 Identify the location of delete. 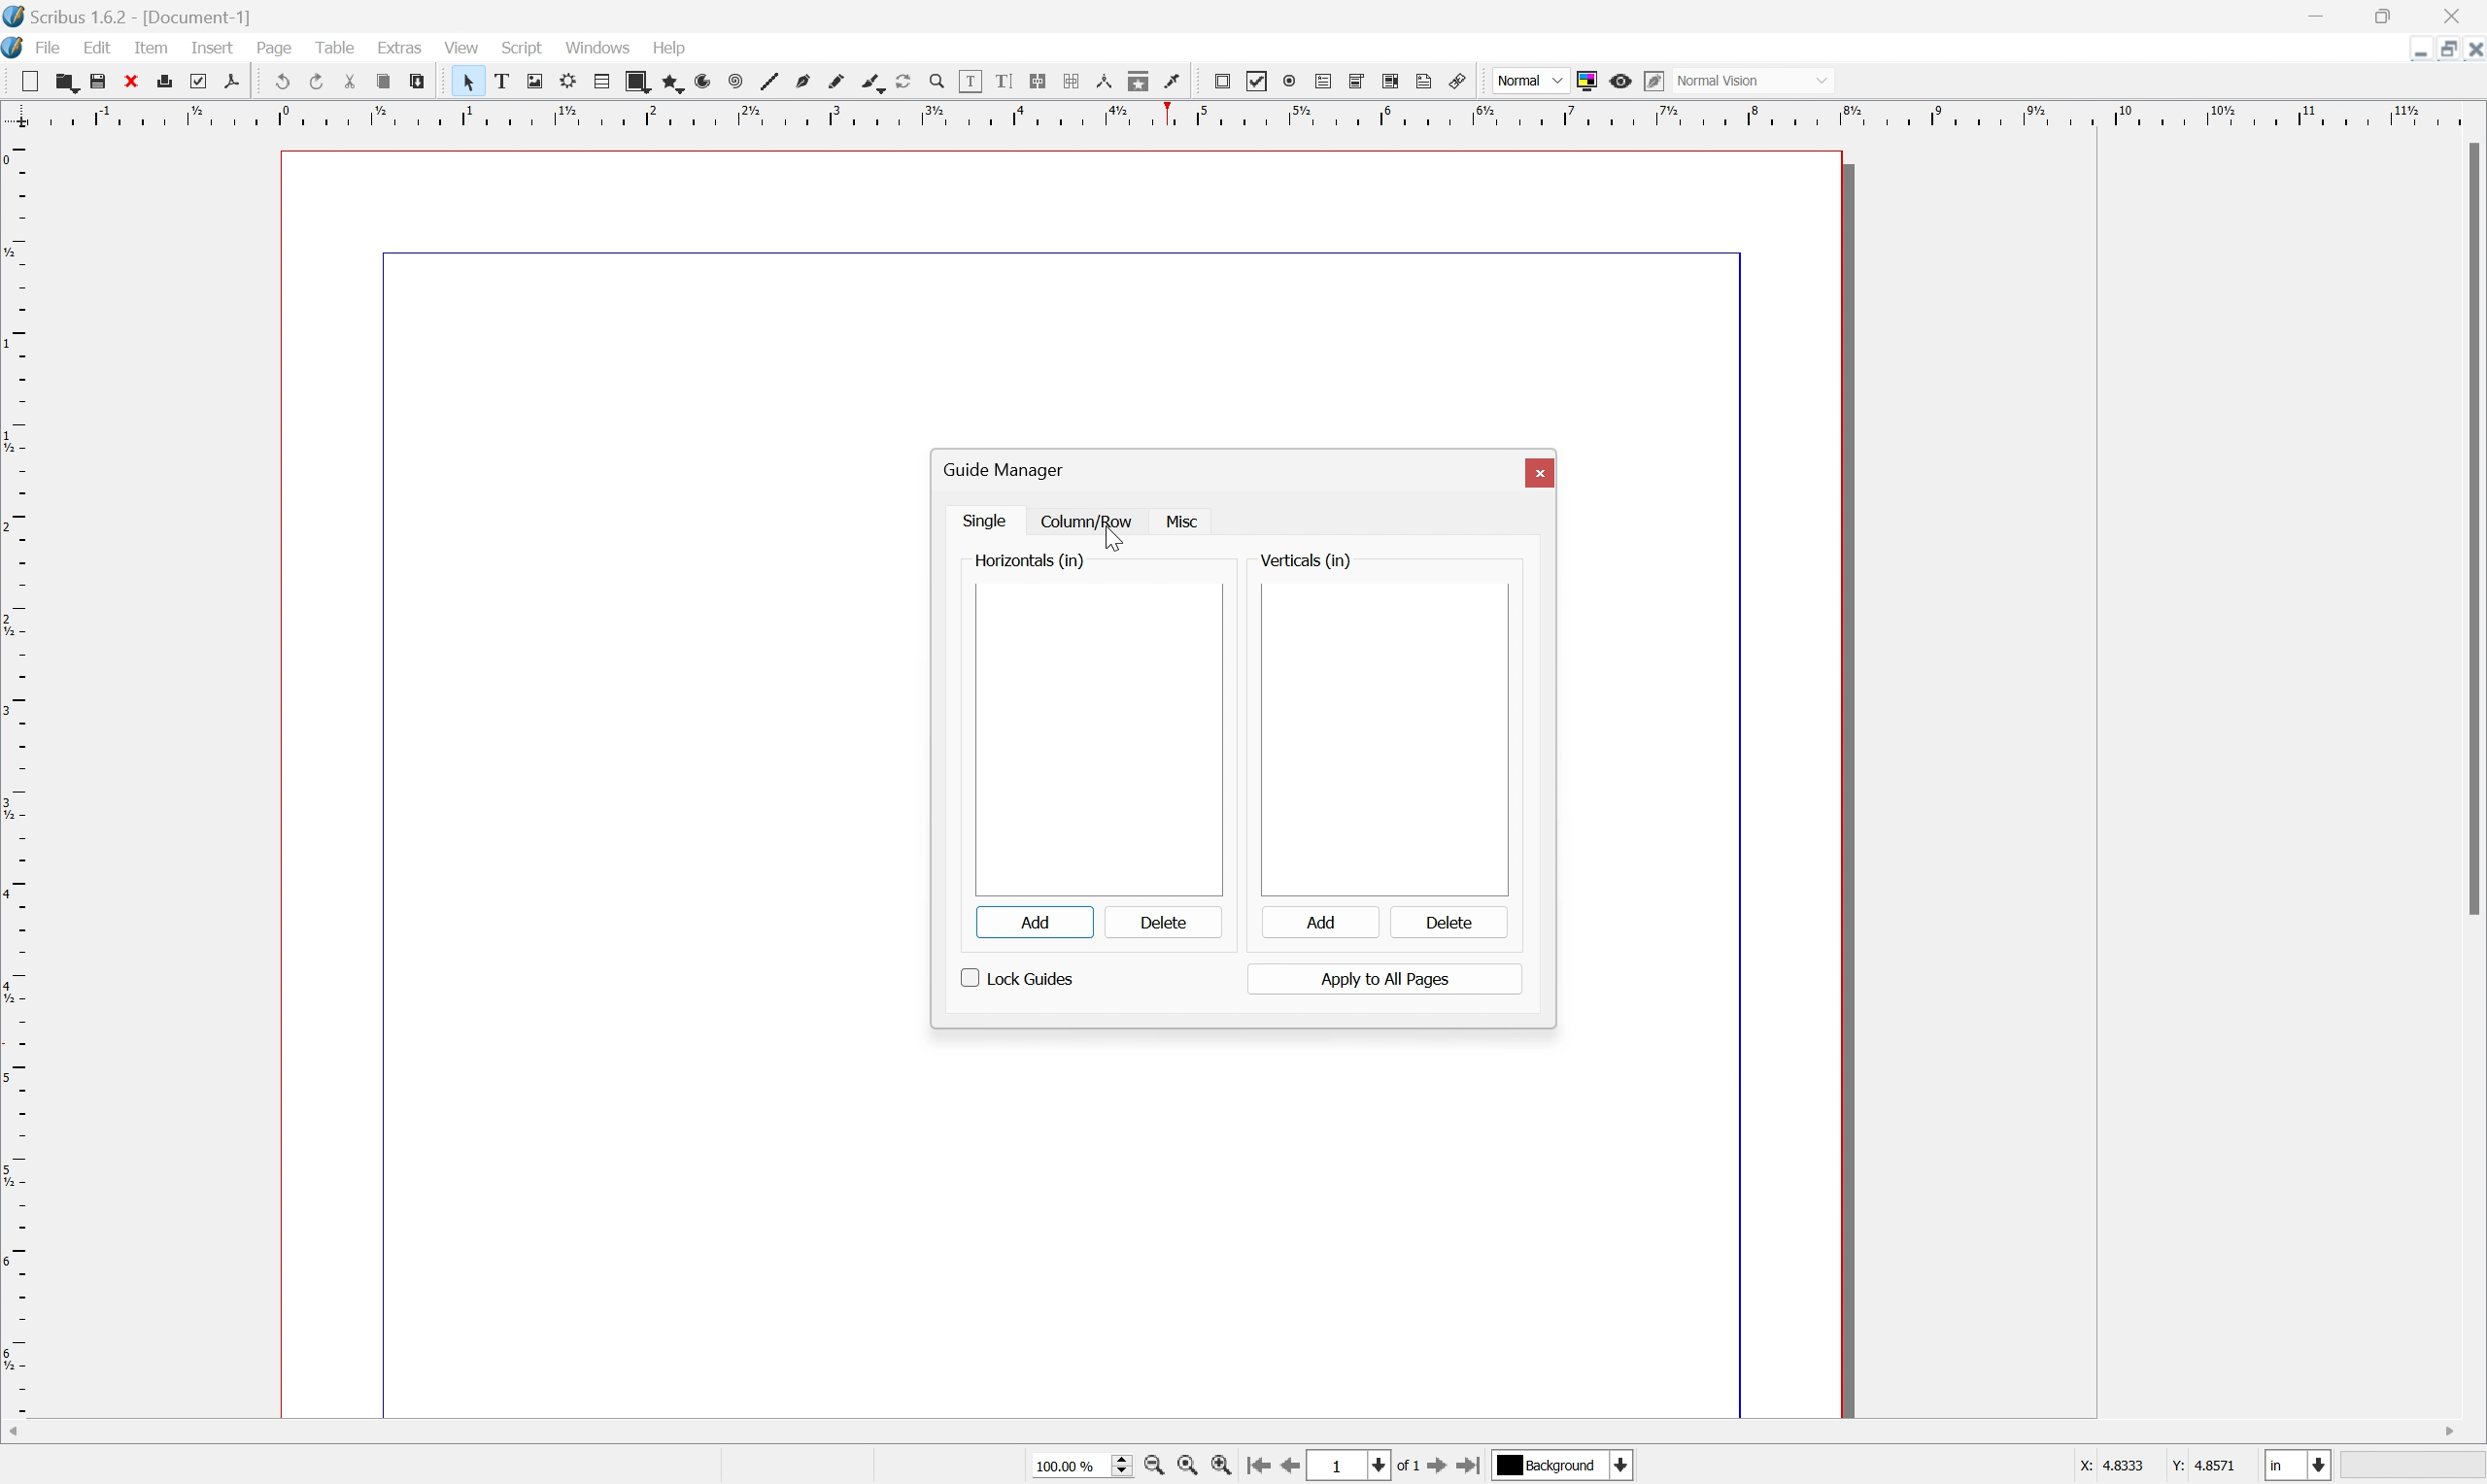
(1447, 921).